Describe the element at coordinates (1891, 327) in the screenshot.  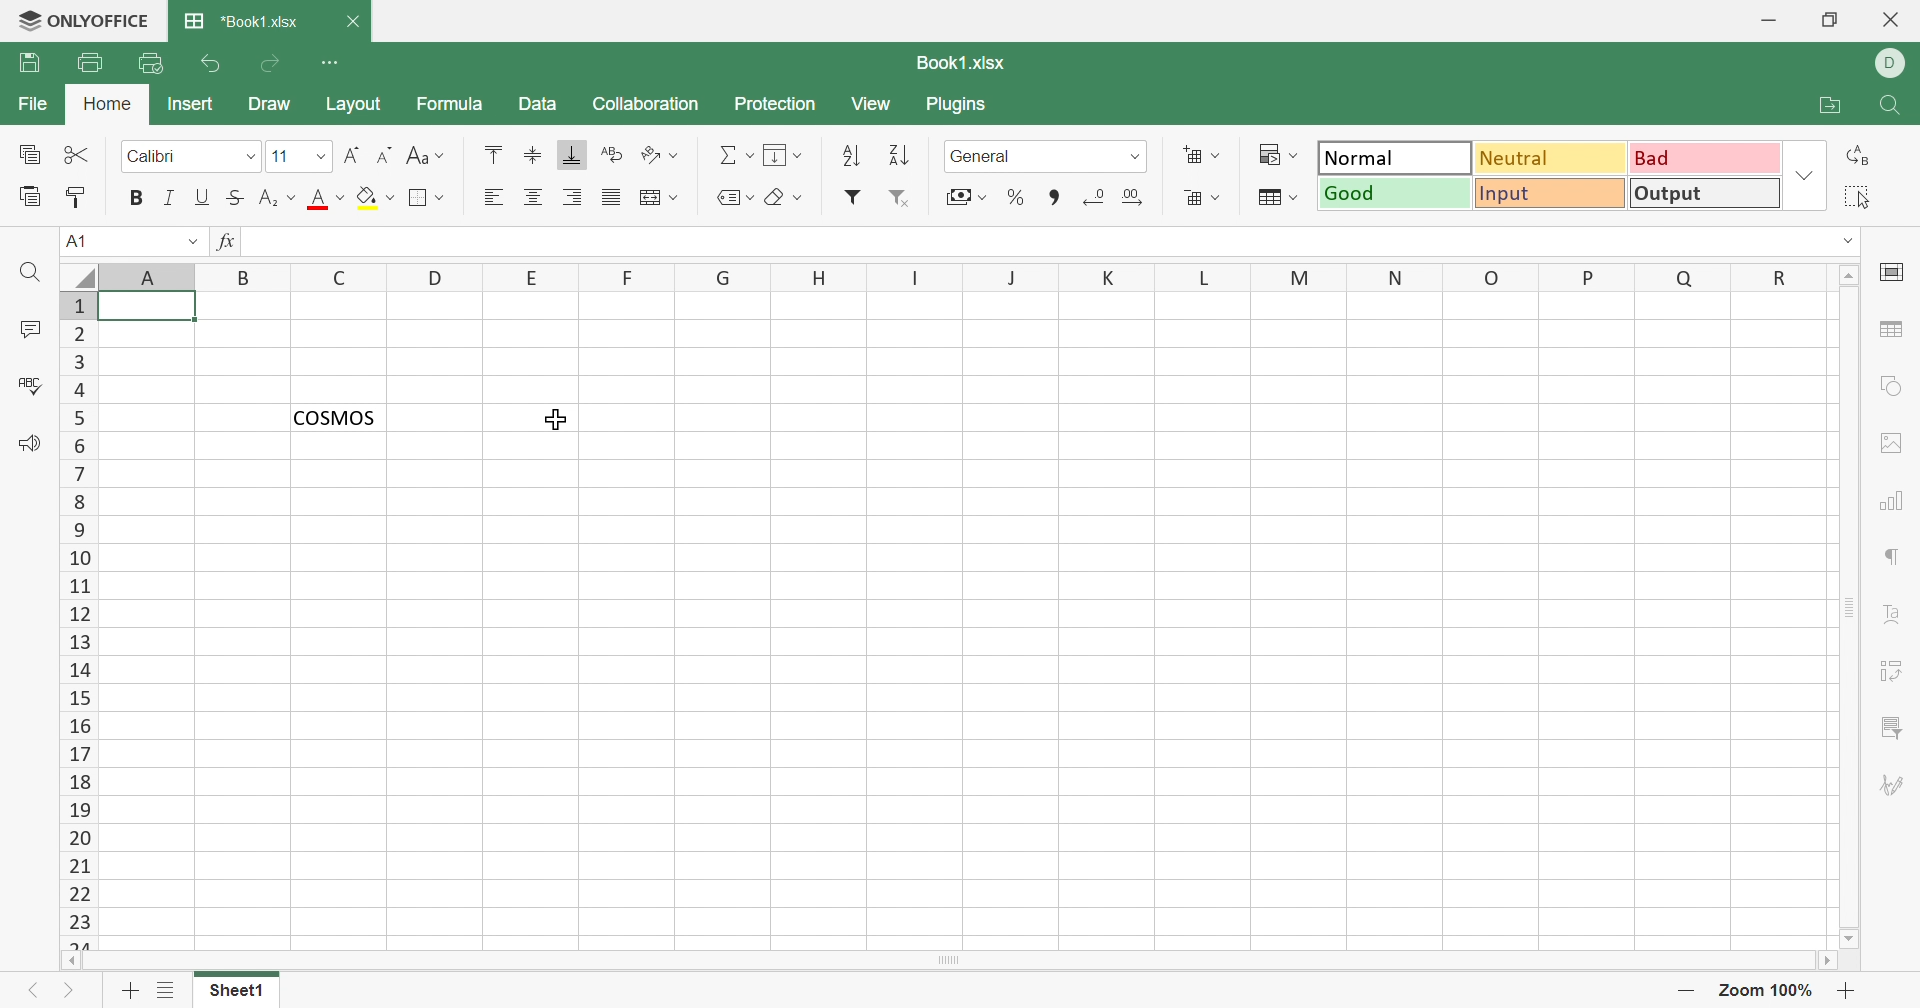
I see `Table settings` at that location.